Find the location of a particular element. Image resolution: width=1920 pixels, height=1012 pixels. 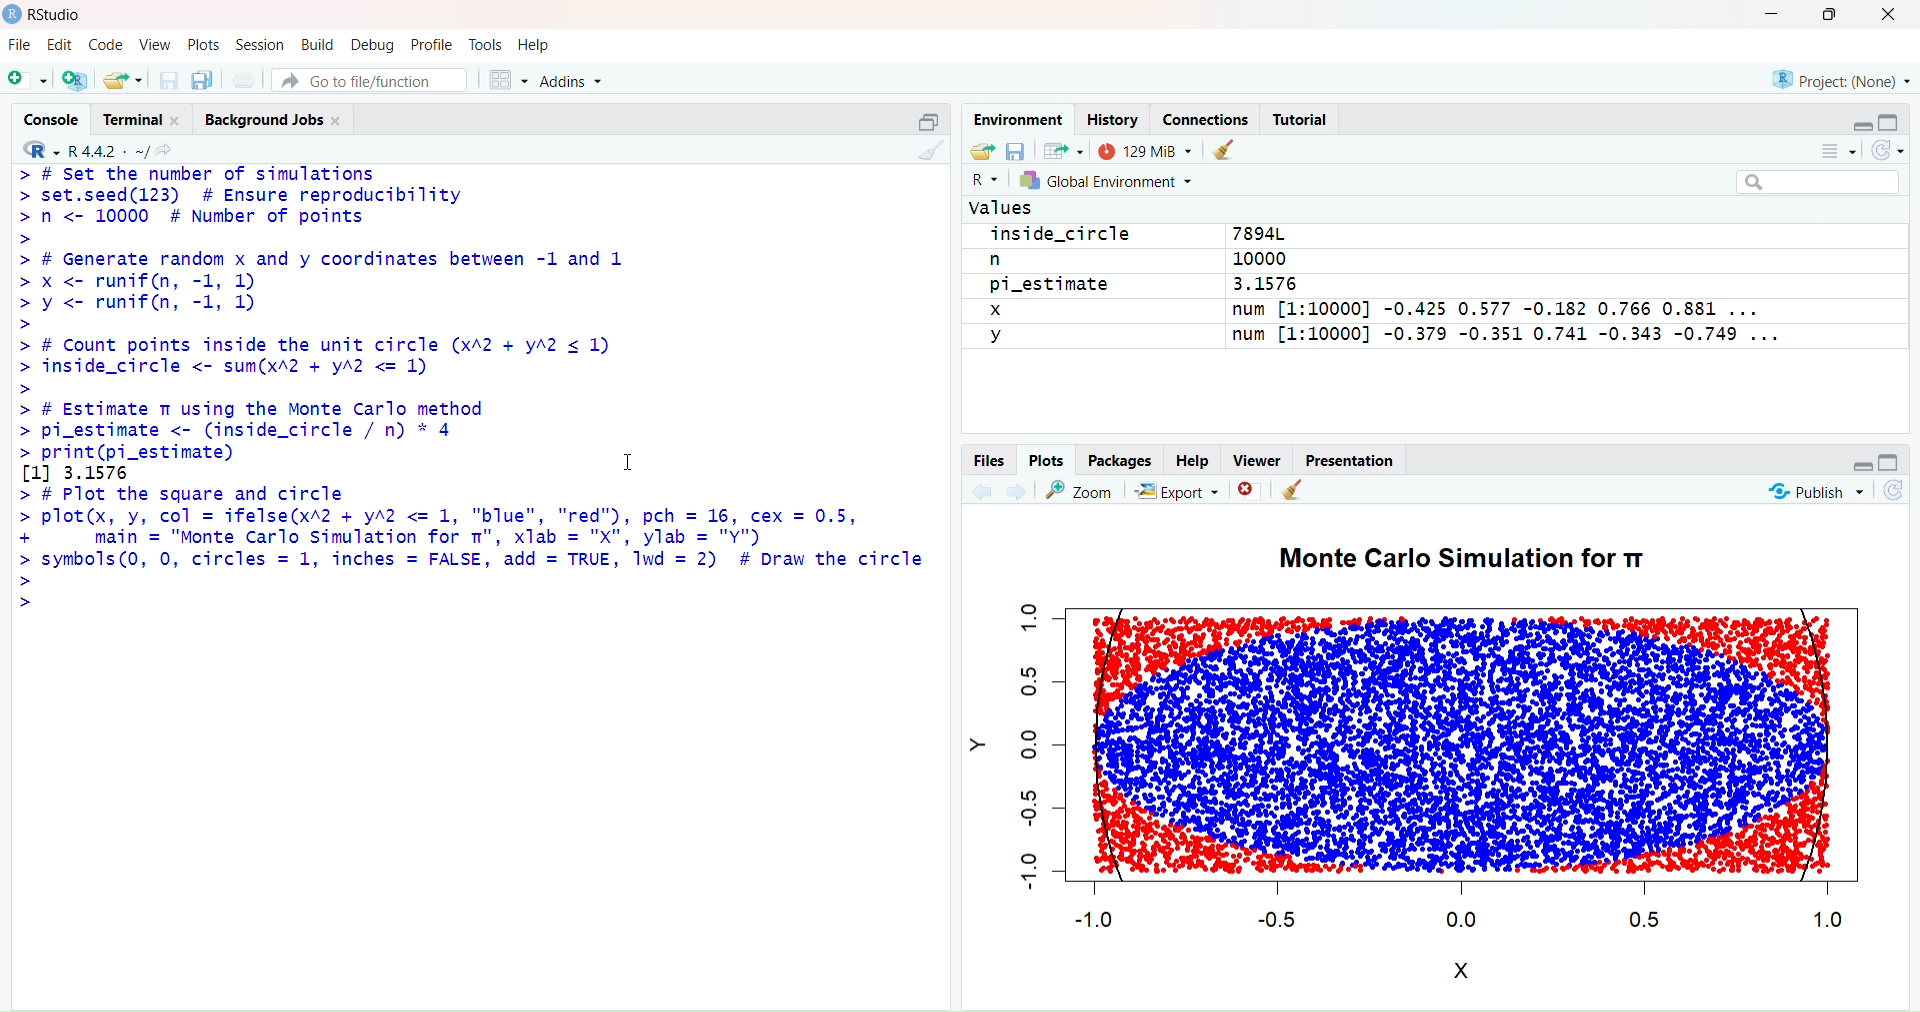

History is located at coordinates (1114, 119).